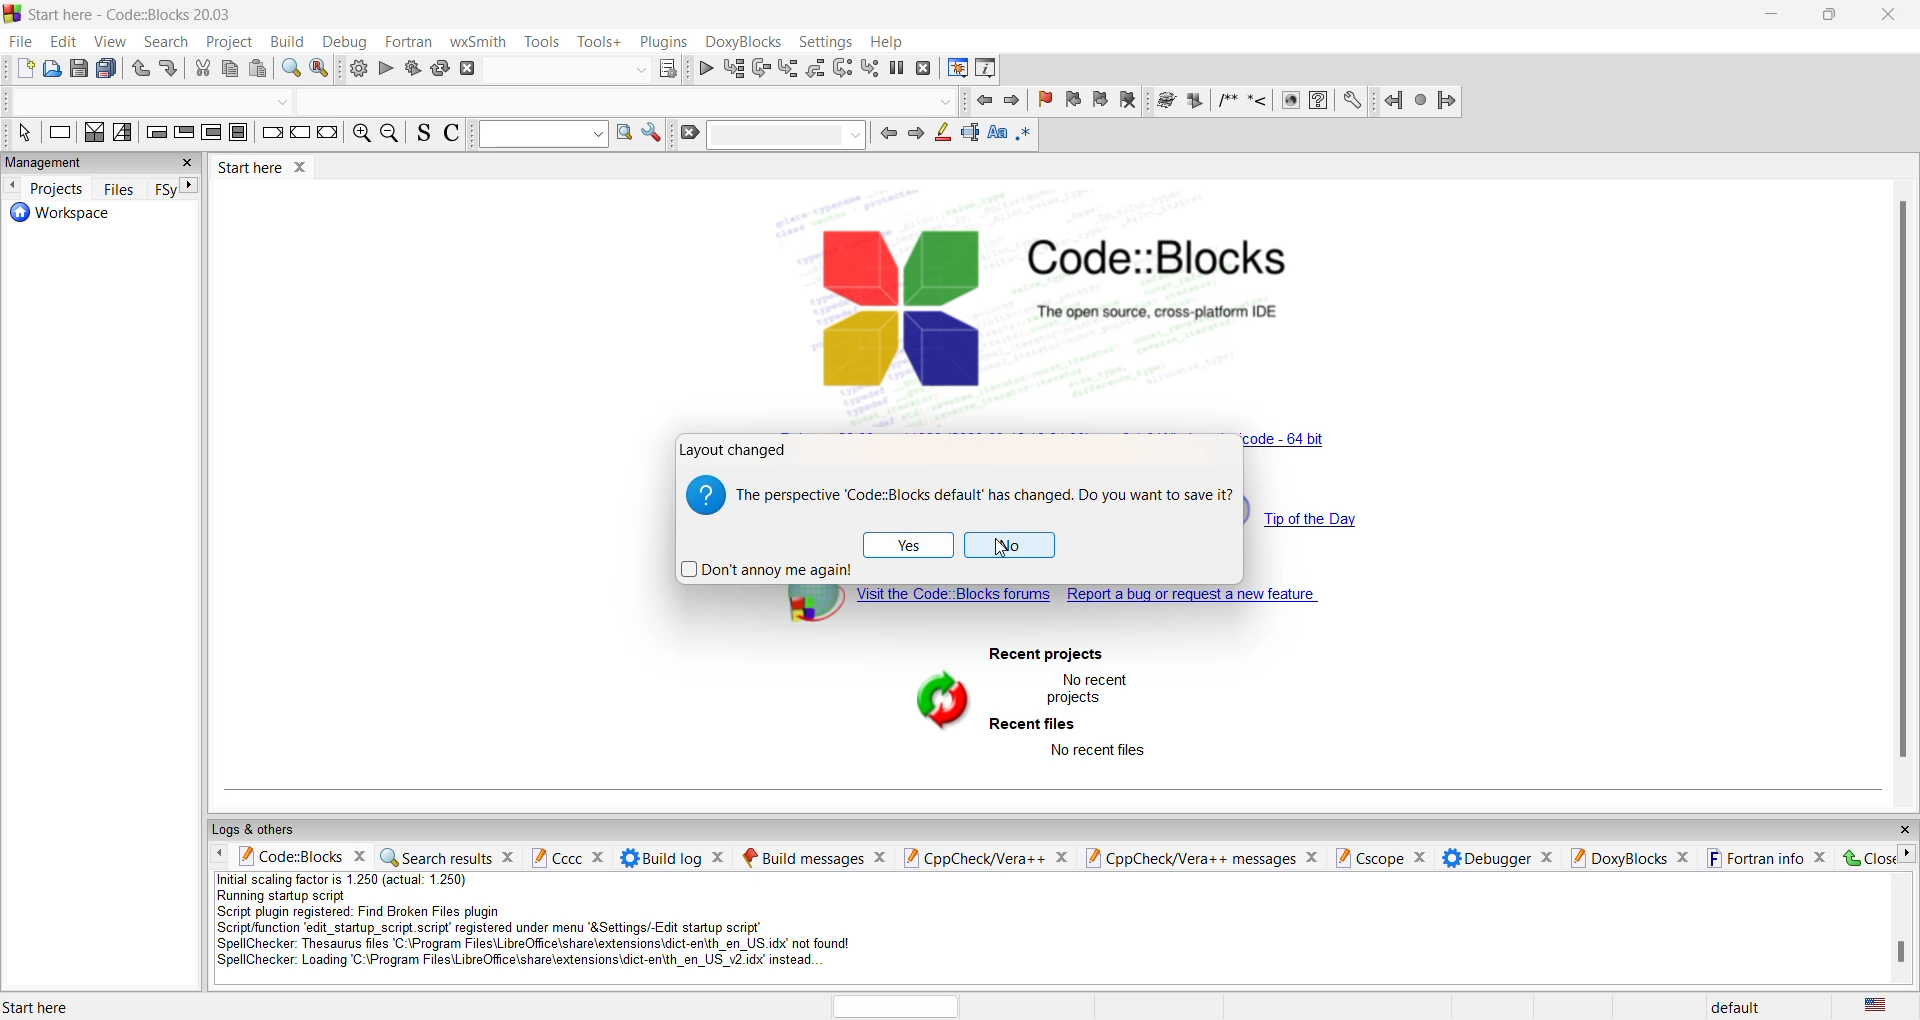 The image size is (1920, 1020). What do you see at coordinates (1324, 102) in the screenshot?
I see `faq` at bounding box center [1324, 102].